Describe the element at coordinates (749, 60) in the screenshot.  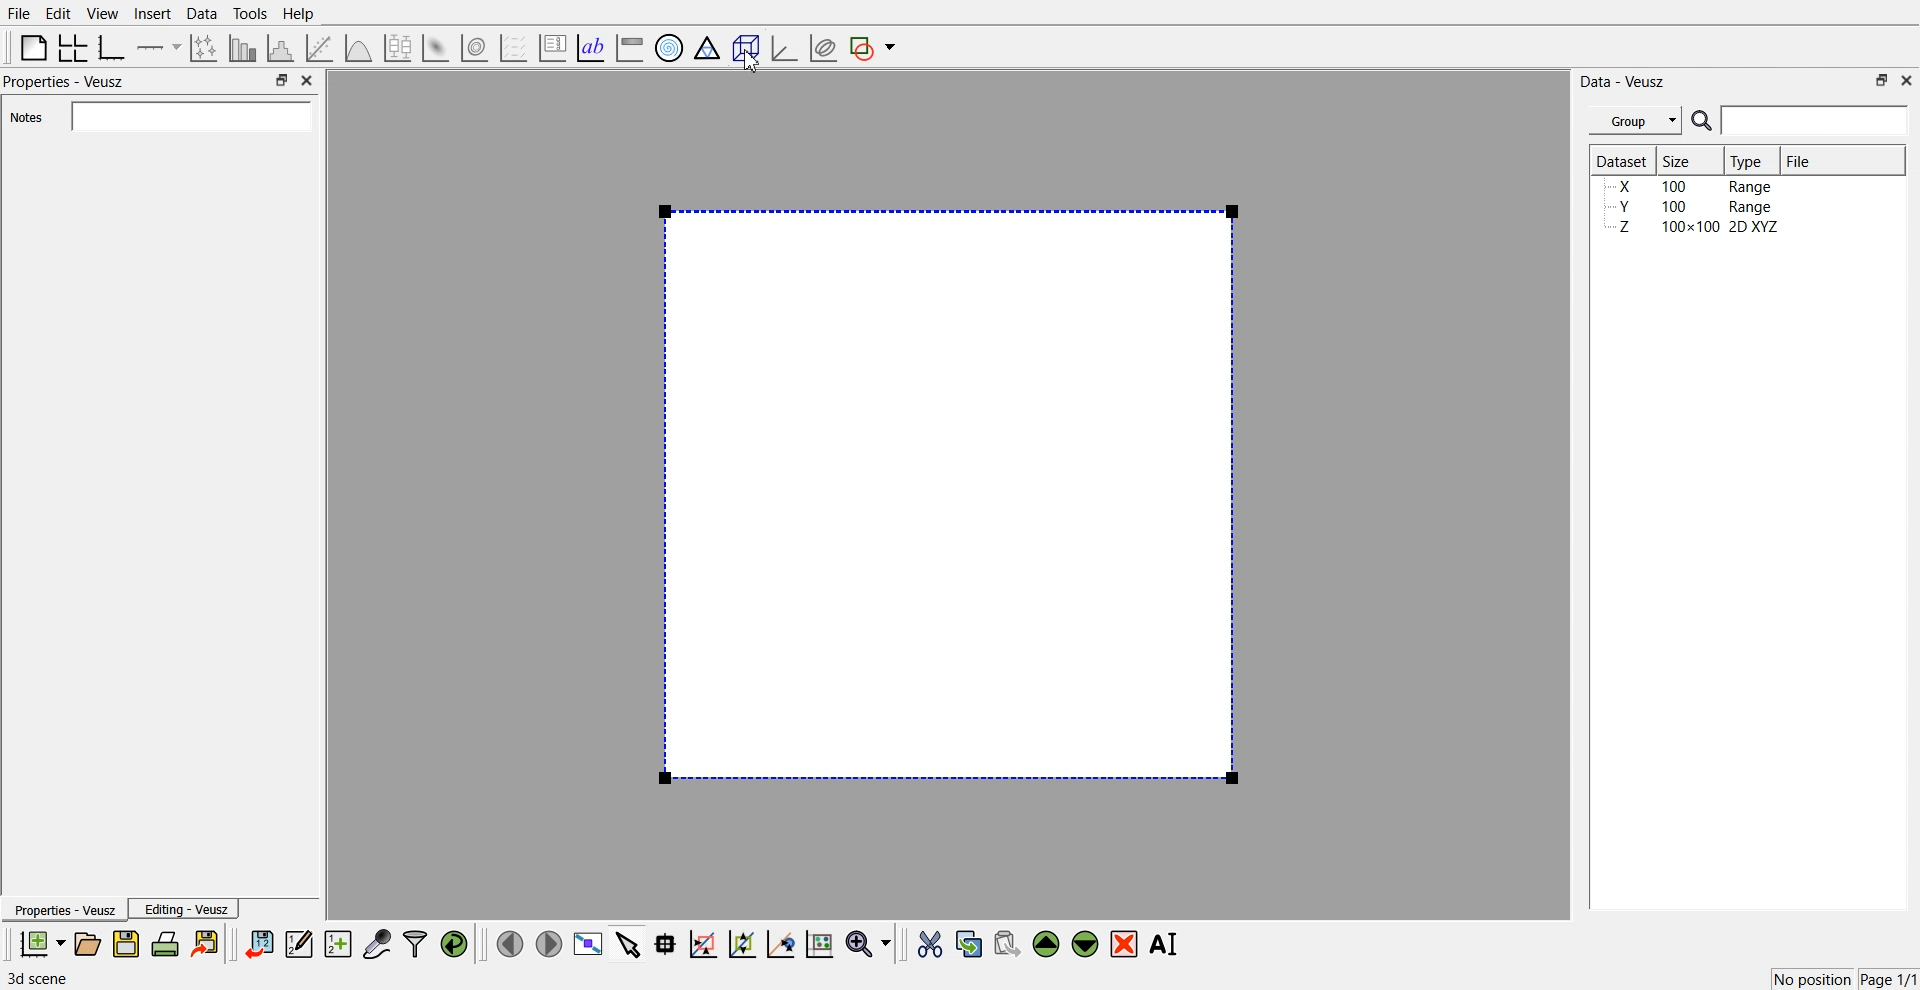
I see `Cursor` at that location.